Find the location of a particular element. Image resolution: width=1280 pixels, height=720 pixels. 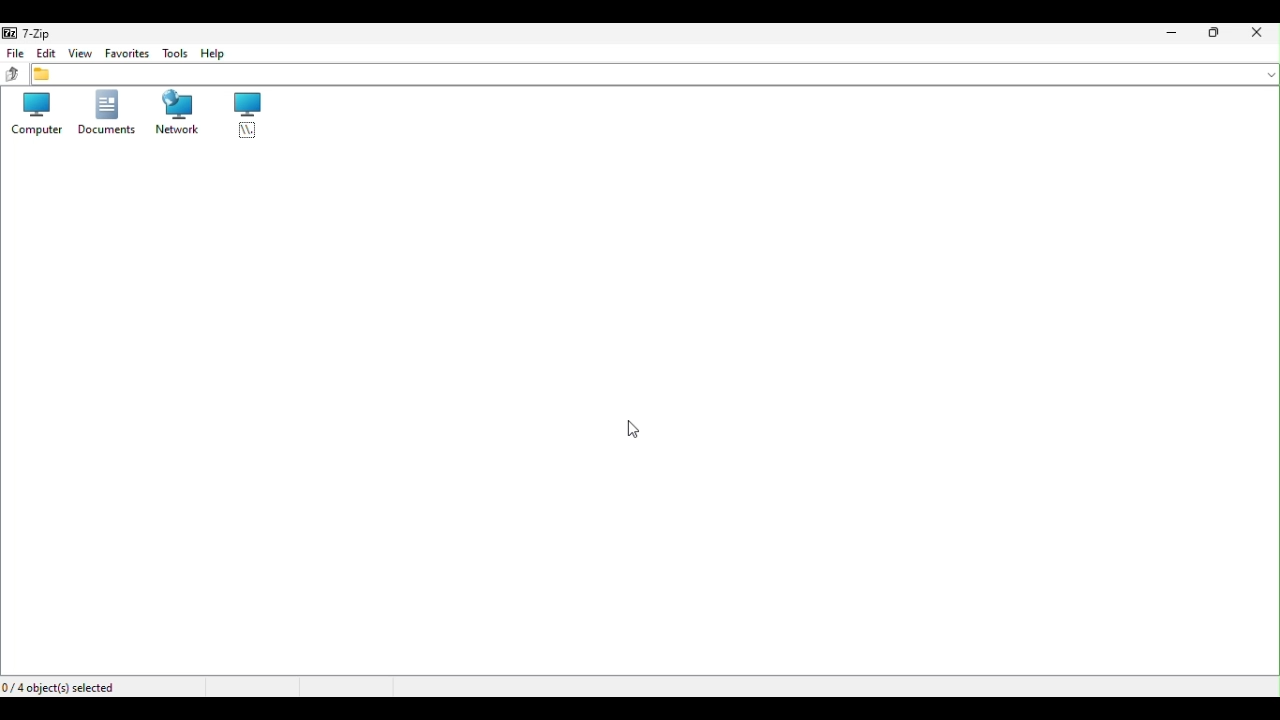

Minimize is located at coordinates (1167, 35).